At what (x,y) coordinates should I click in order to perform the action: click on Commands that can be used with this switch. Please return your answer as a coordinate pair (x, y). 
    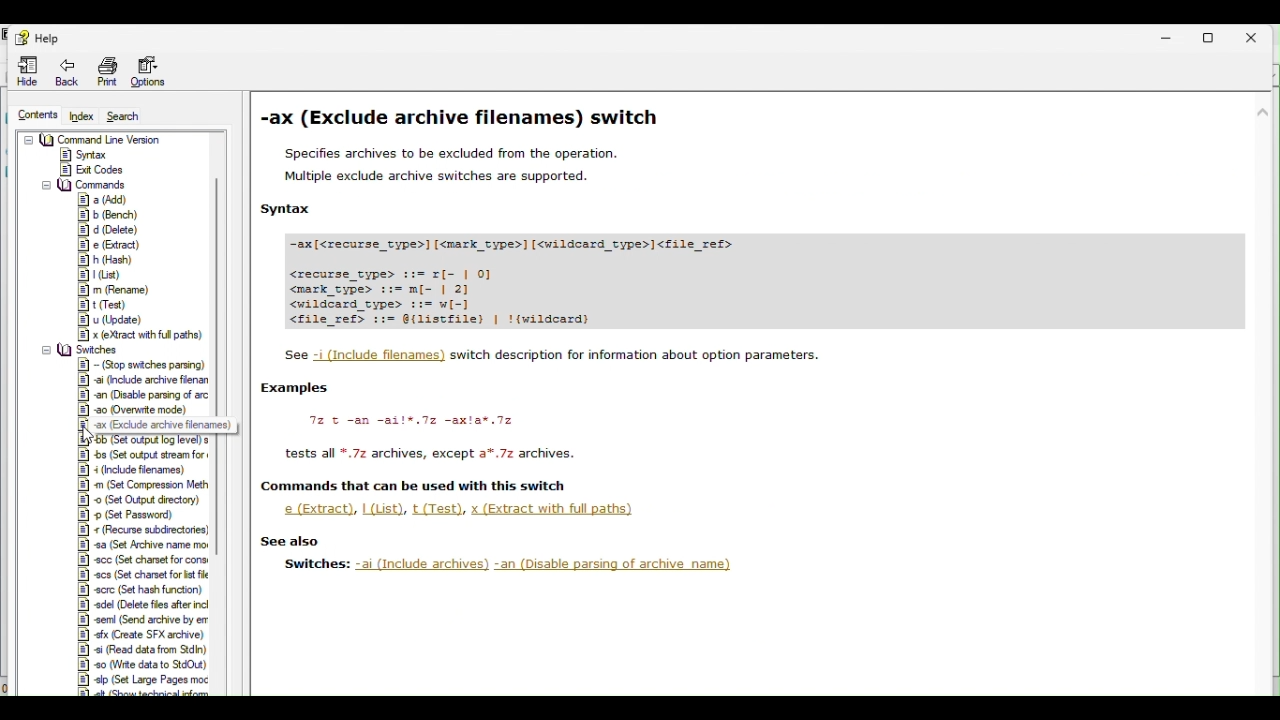
    Looking at the image, I should click on (414, 486).